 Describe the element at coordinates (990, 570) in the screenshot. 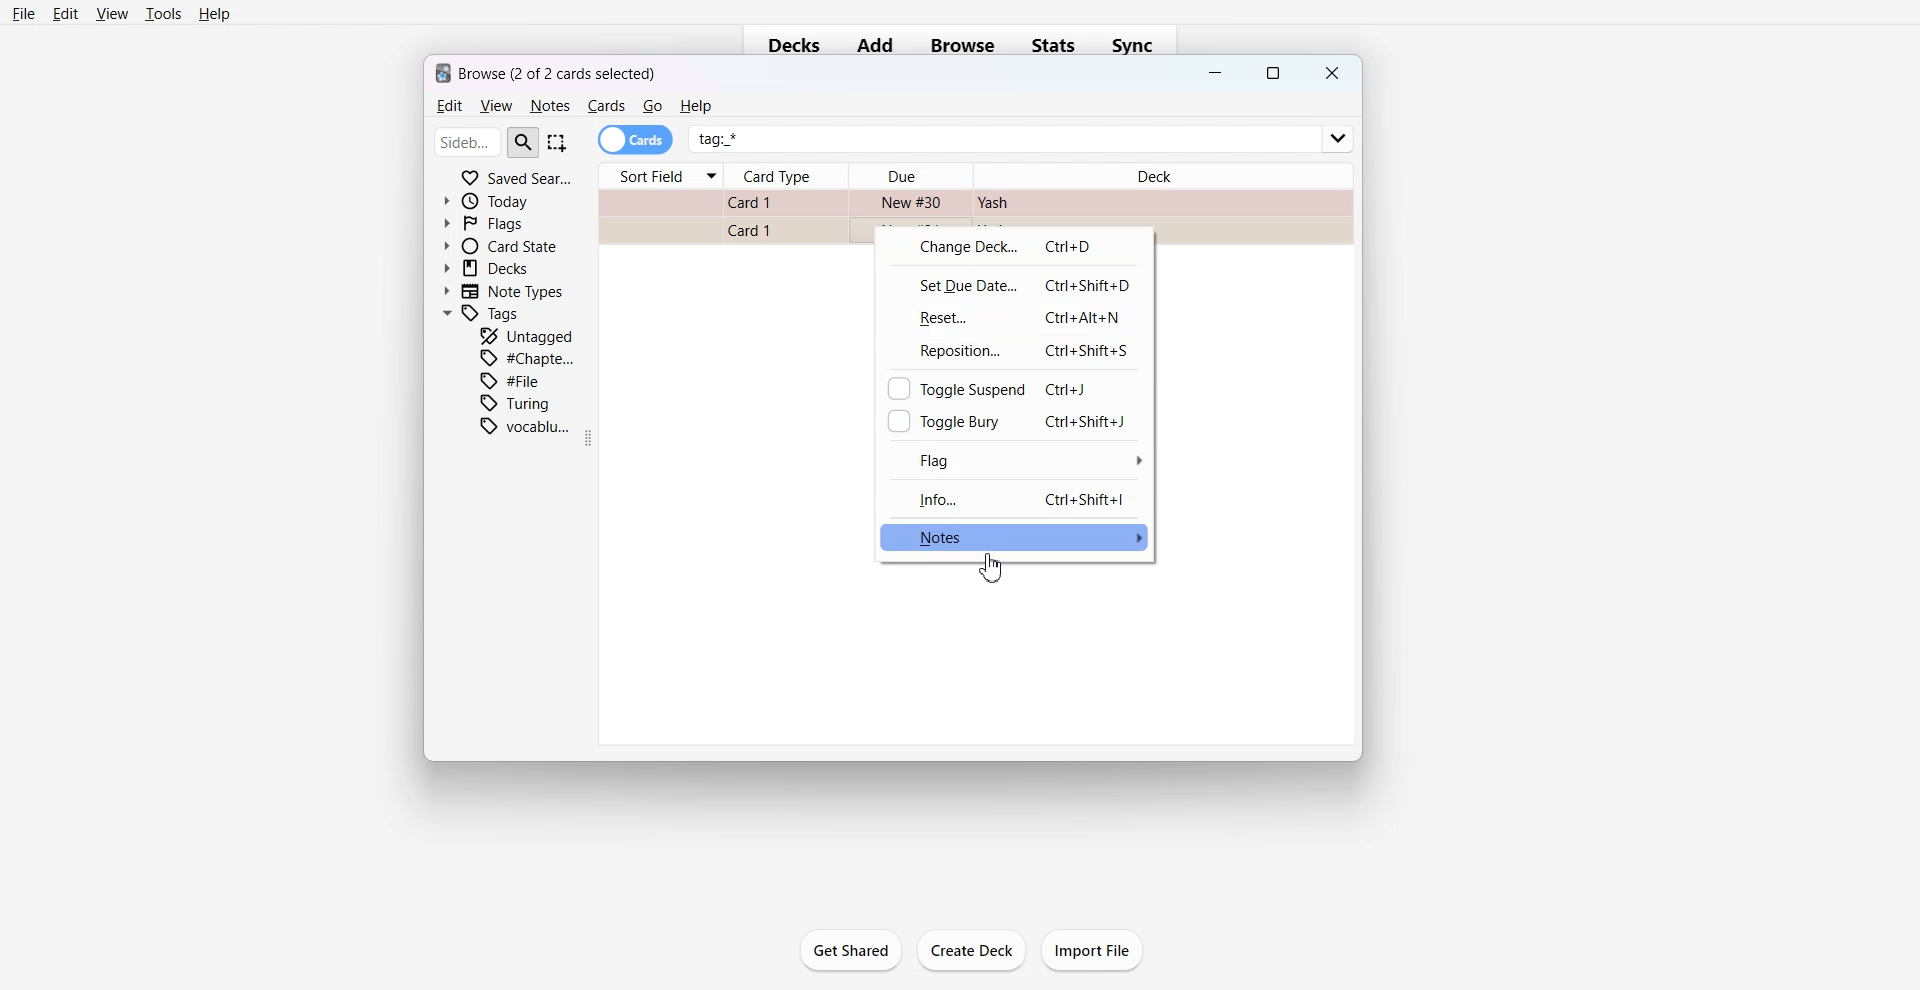

I see `Cursor` at that location.